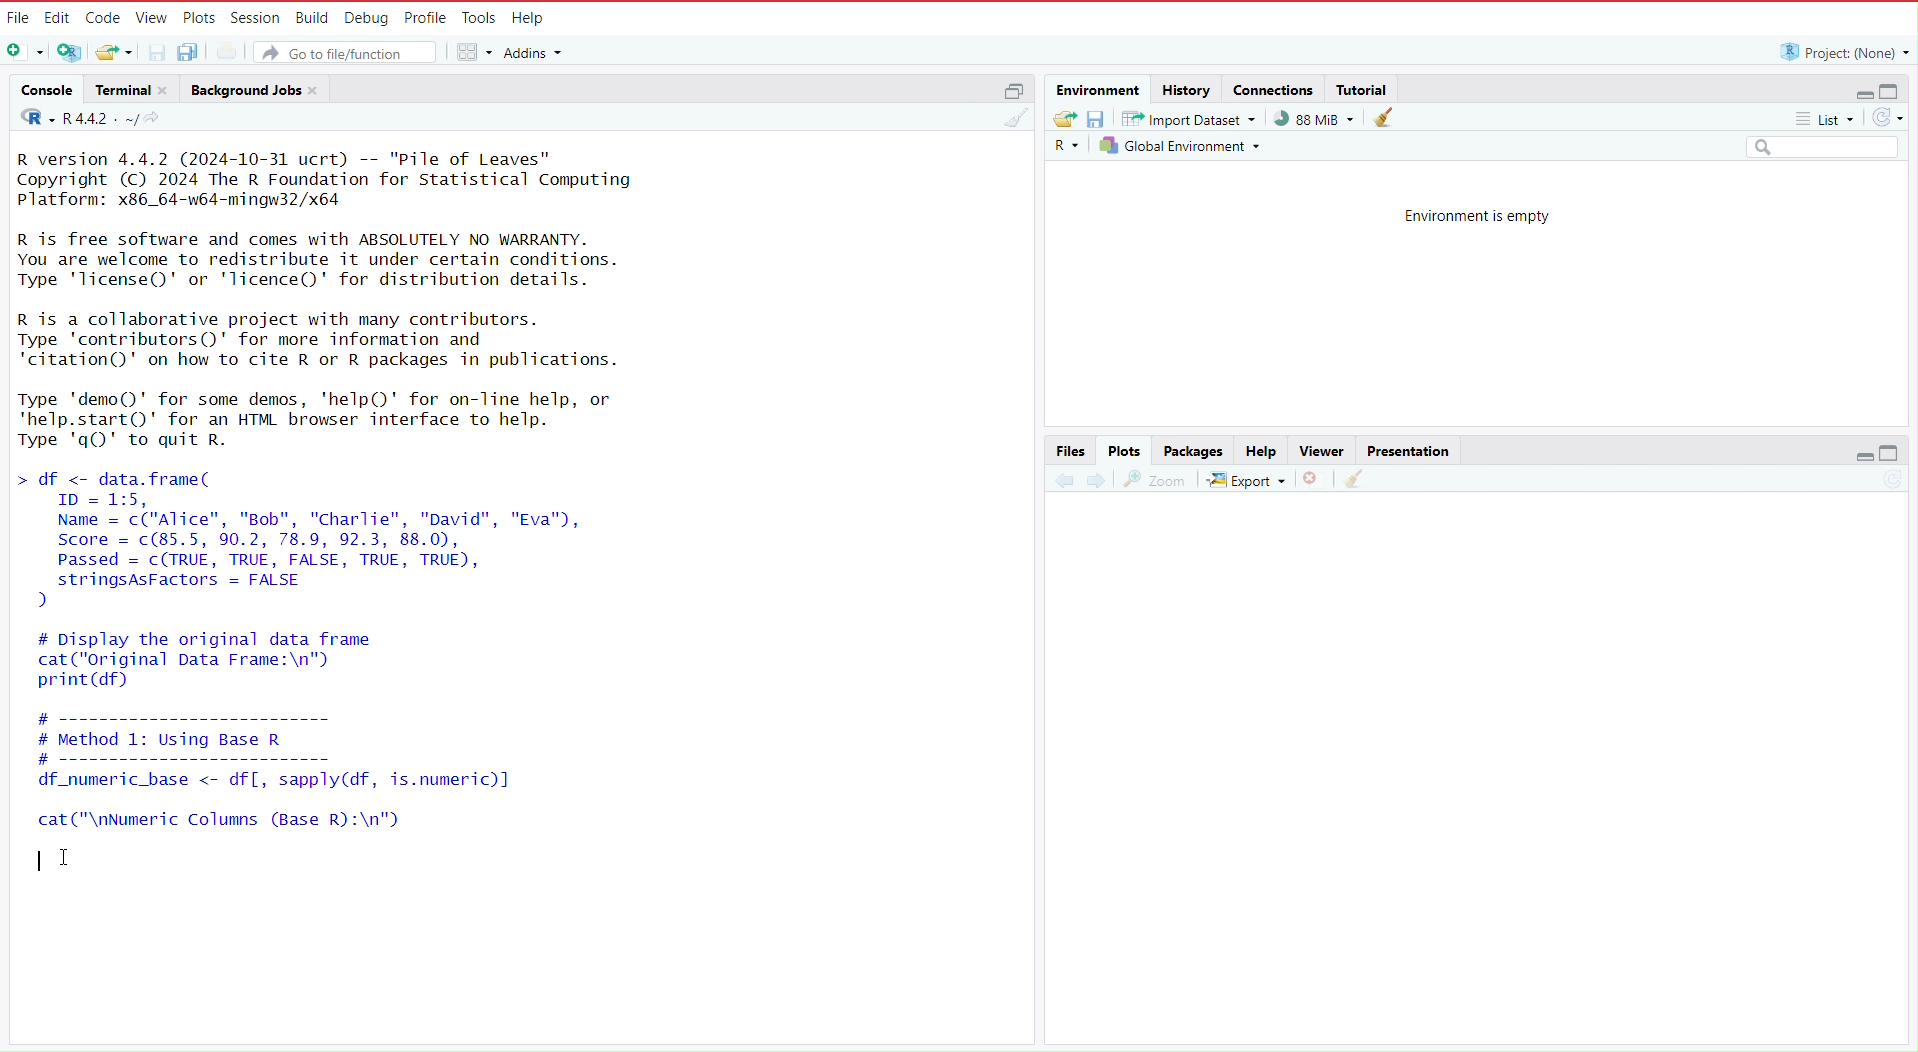 Image resolution: width=1918 pixels, height=1052 pixels. Describe the element at coordinates (1100, 87) in the screenshot. I see `Environment` at that location.